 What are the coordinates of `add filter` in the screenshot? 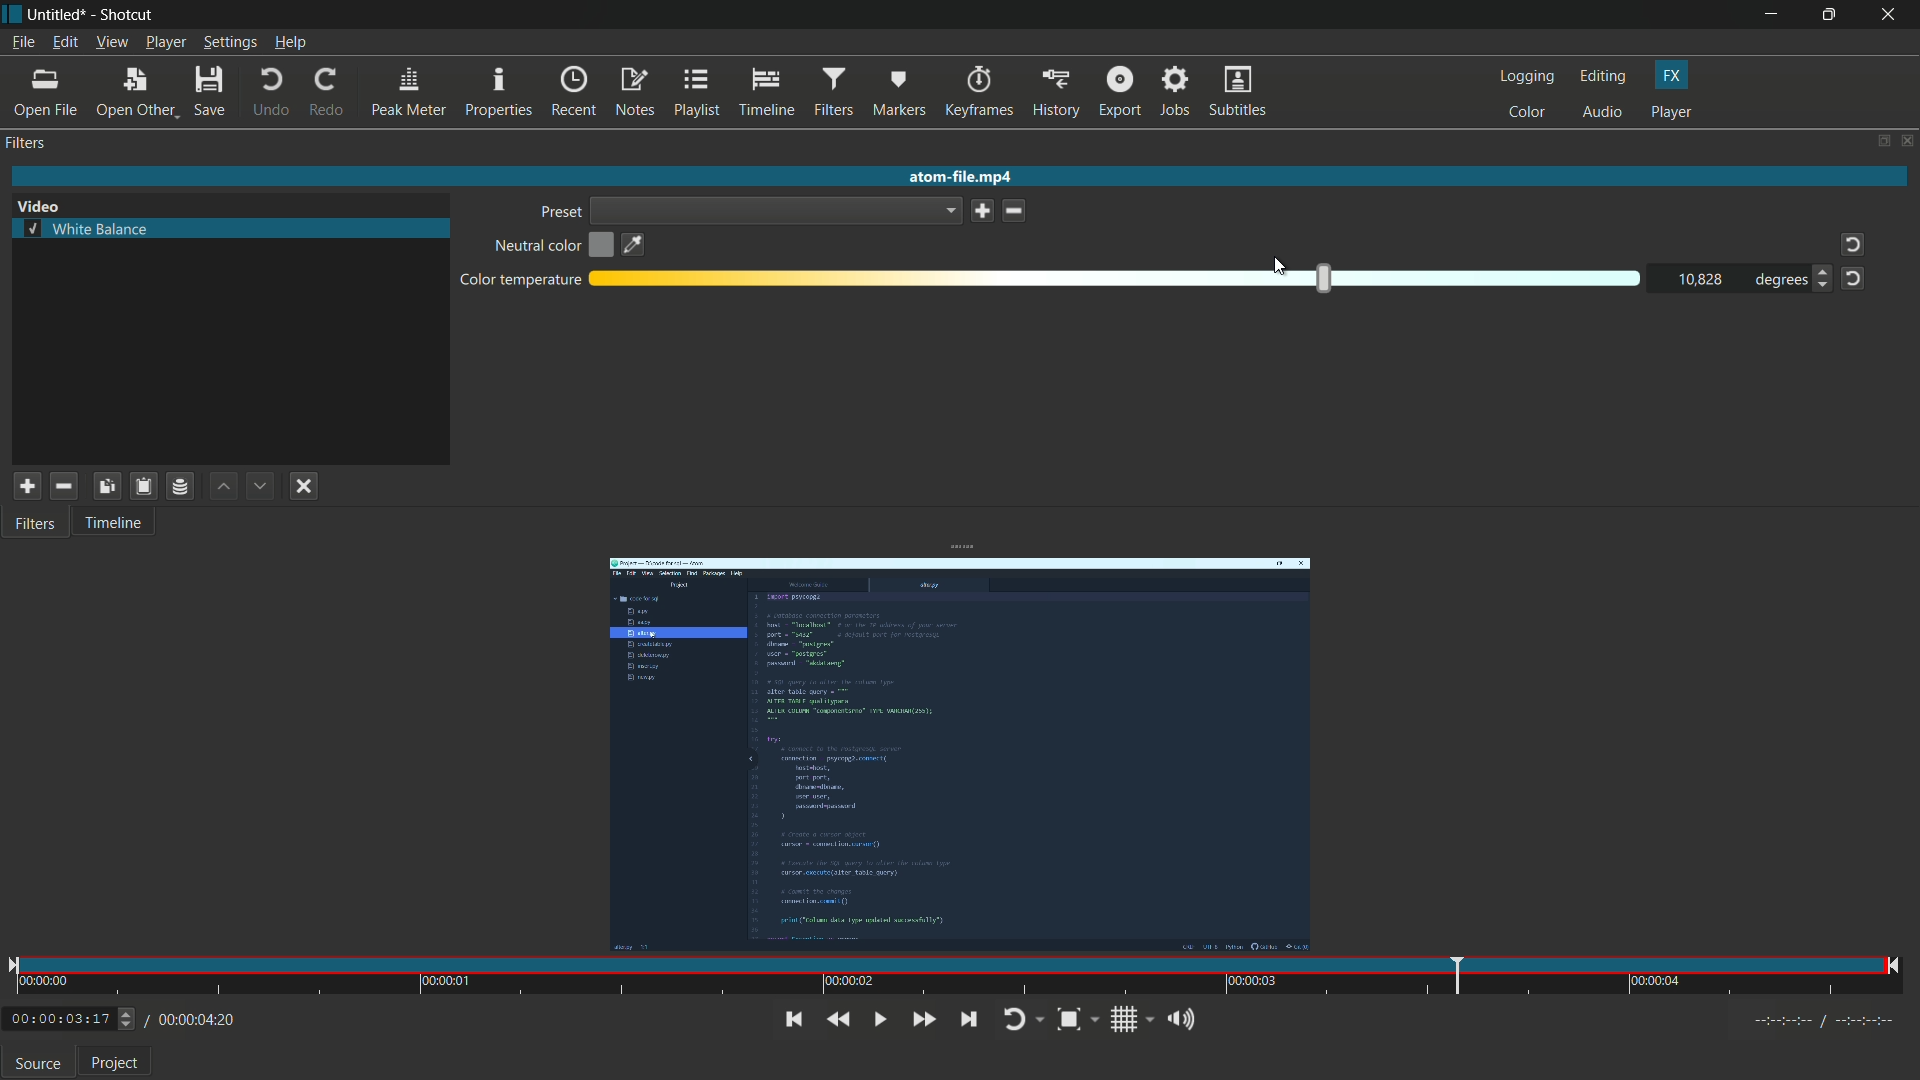 It's located at (26, 488).